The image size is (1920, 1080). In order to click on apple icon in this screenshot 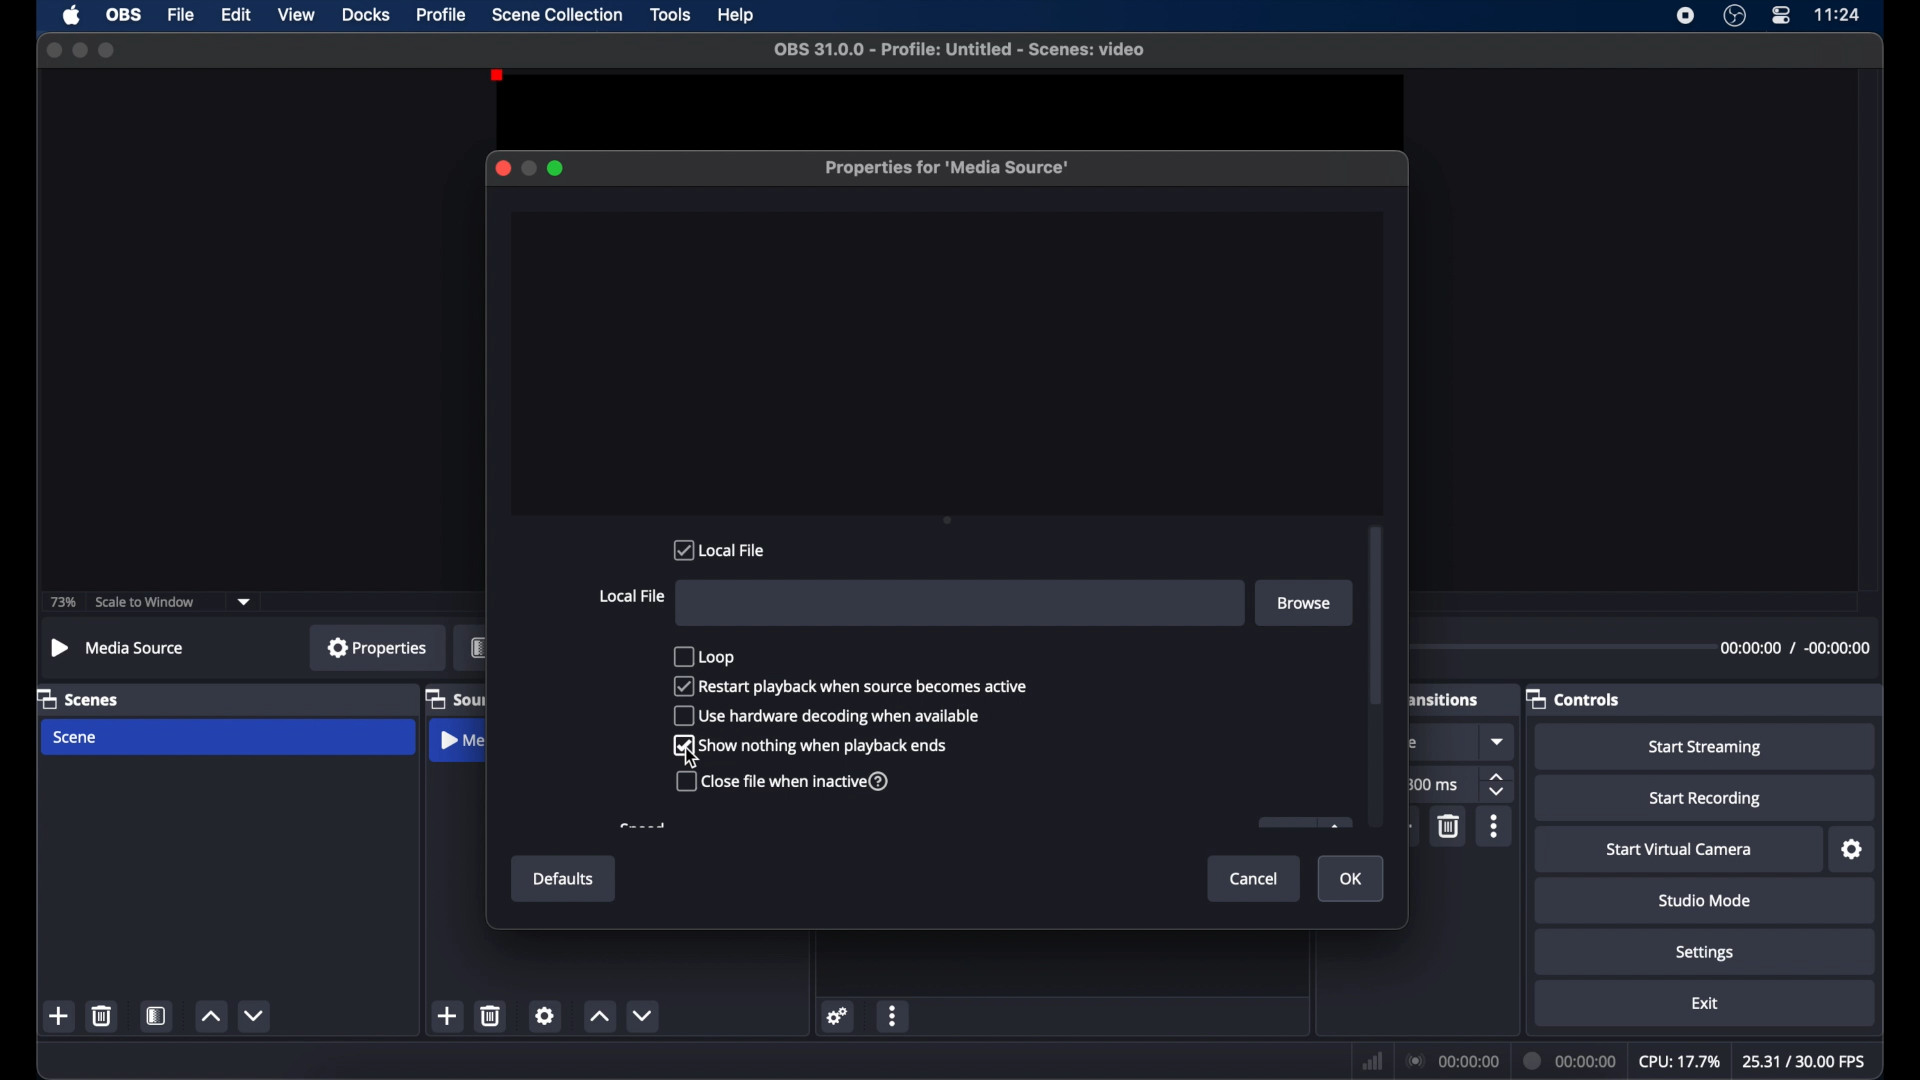, I will do `click(71, 16)`.